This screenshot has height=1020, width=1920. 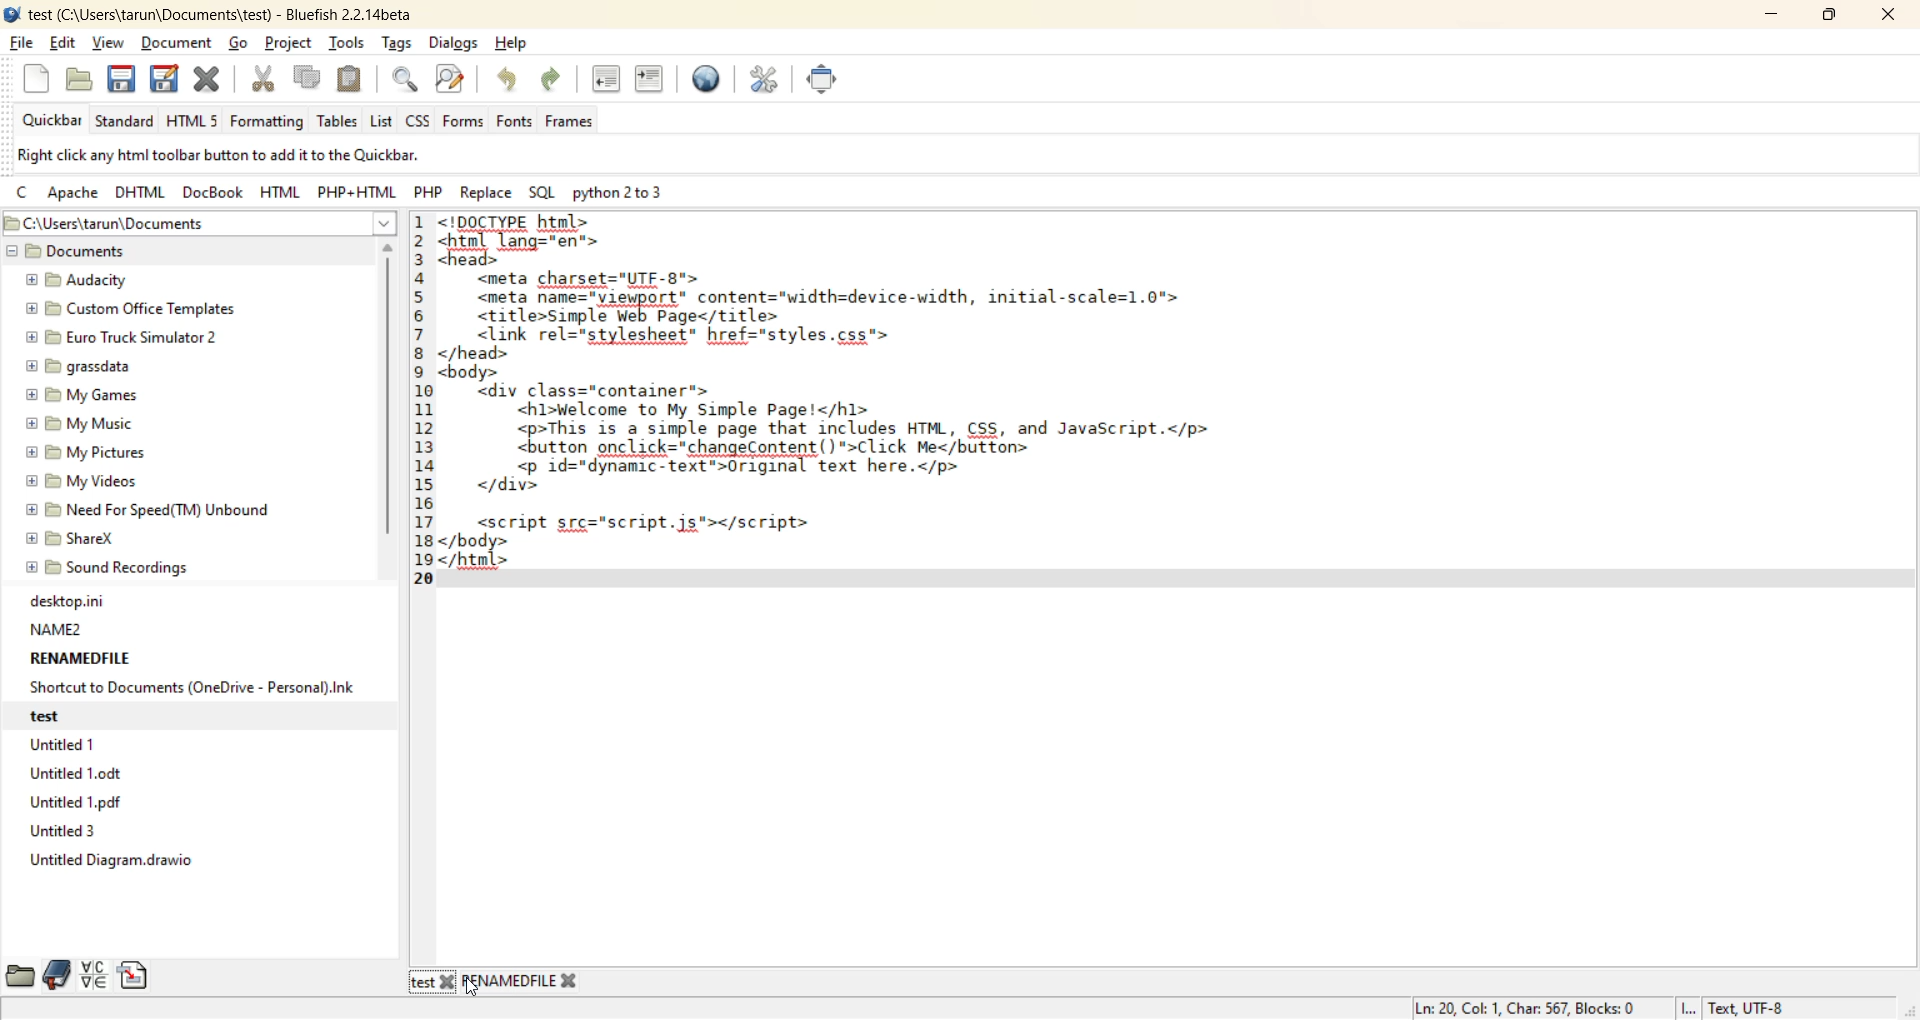 I want to click on html, so click(x=280, y=194).